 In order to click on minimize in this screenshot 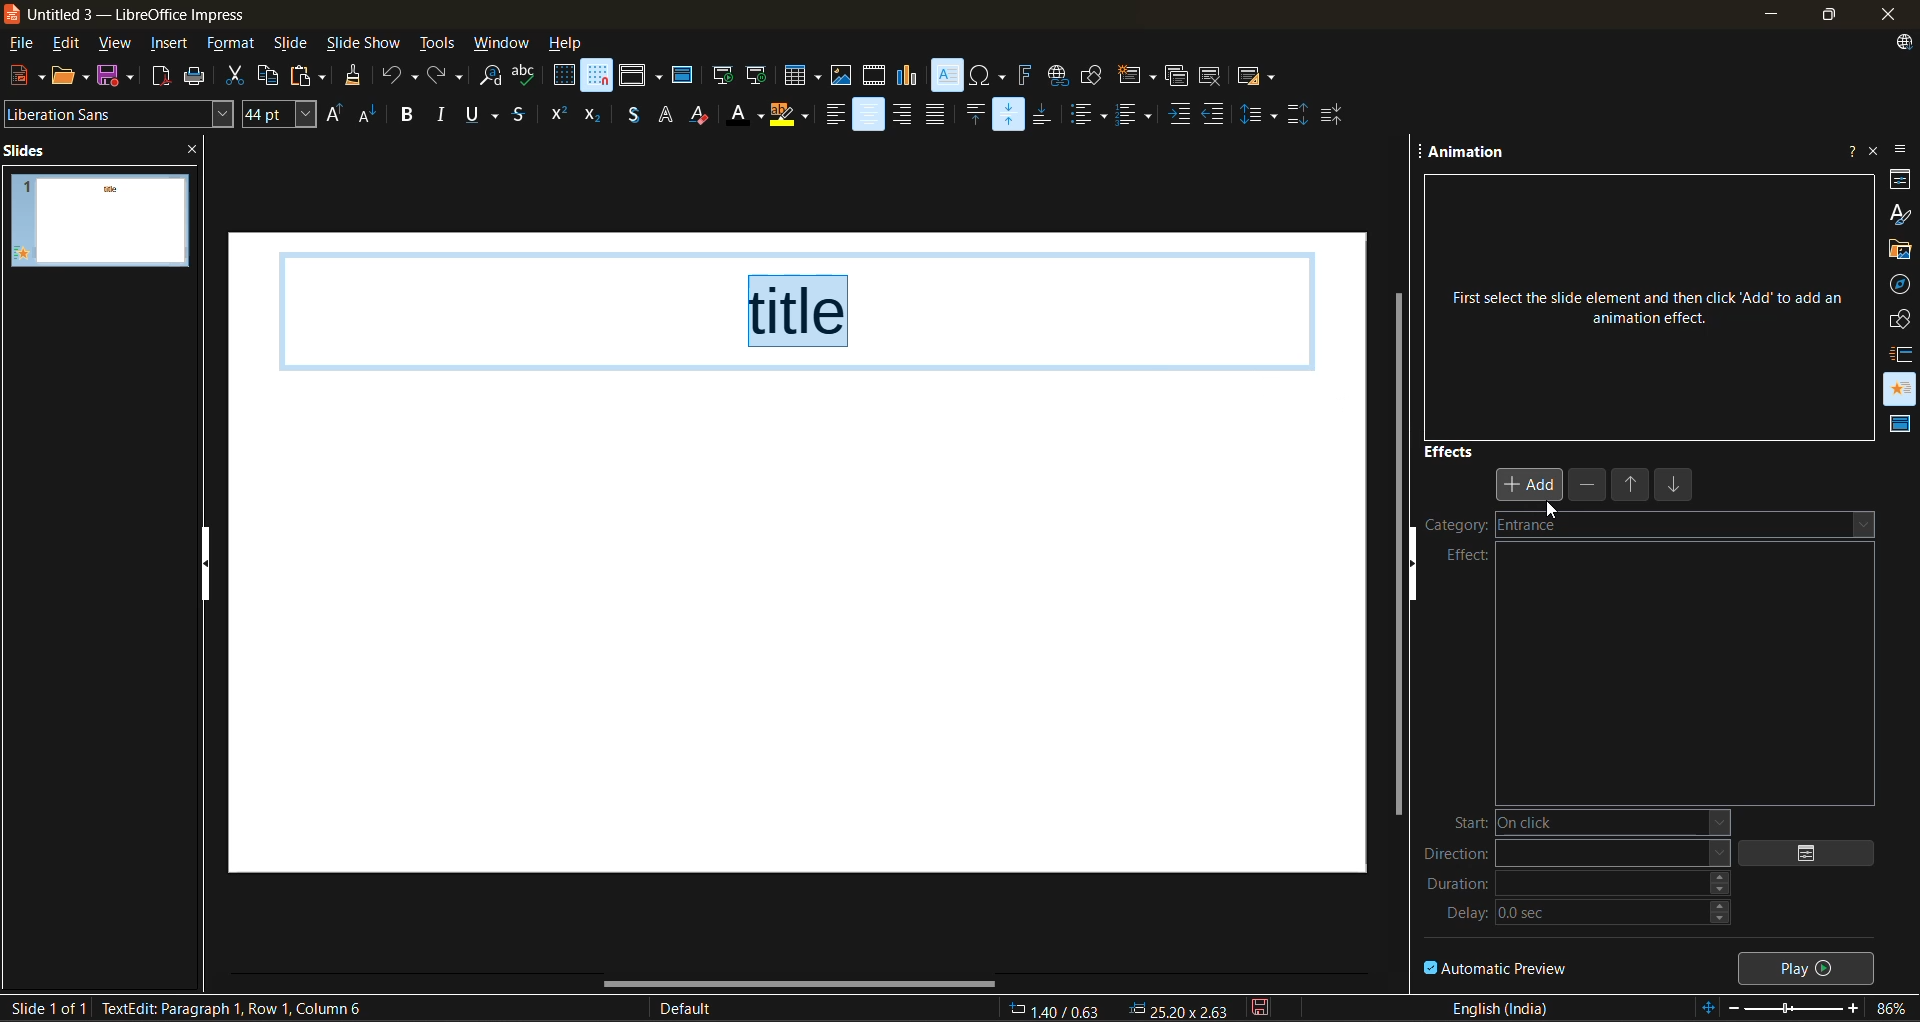, I will do `click(1768, 14)`.